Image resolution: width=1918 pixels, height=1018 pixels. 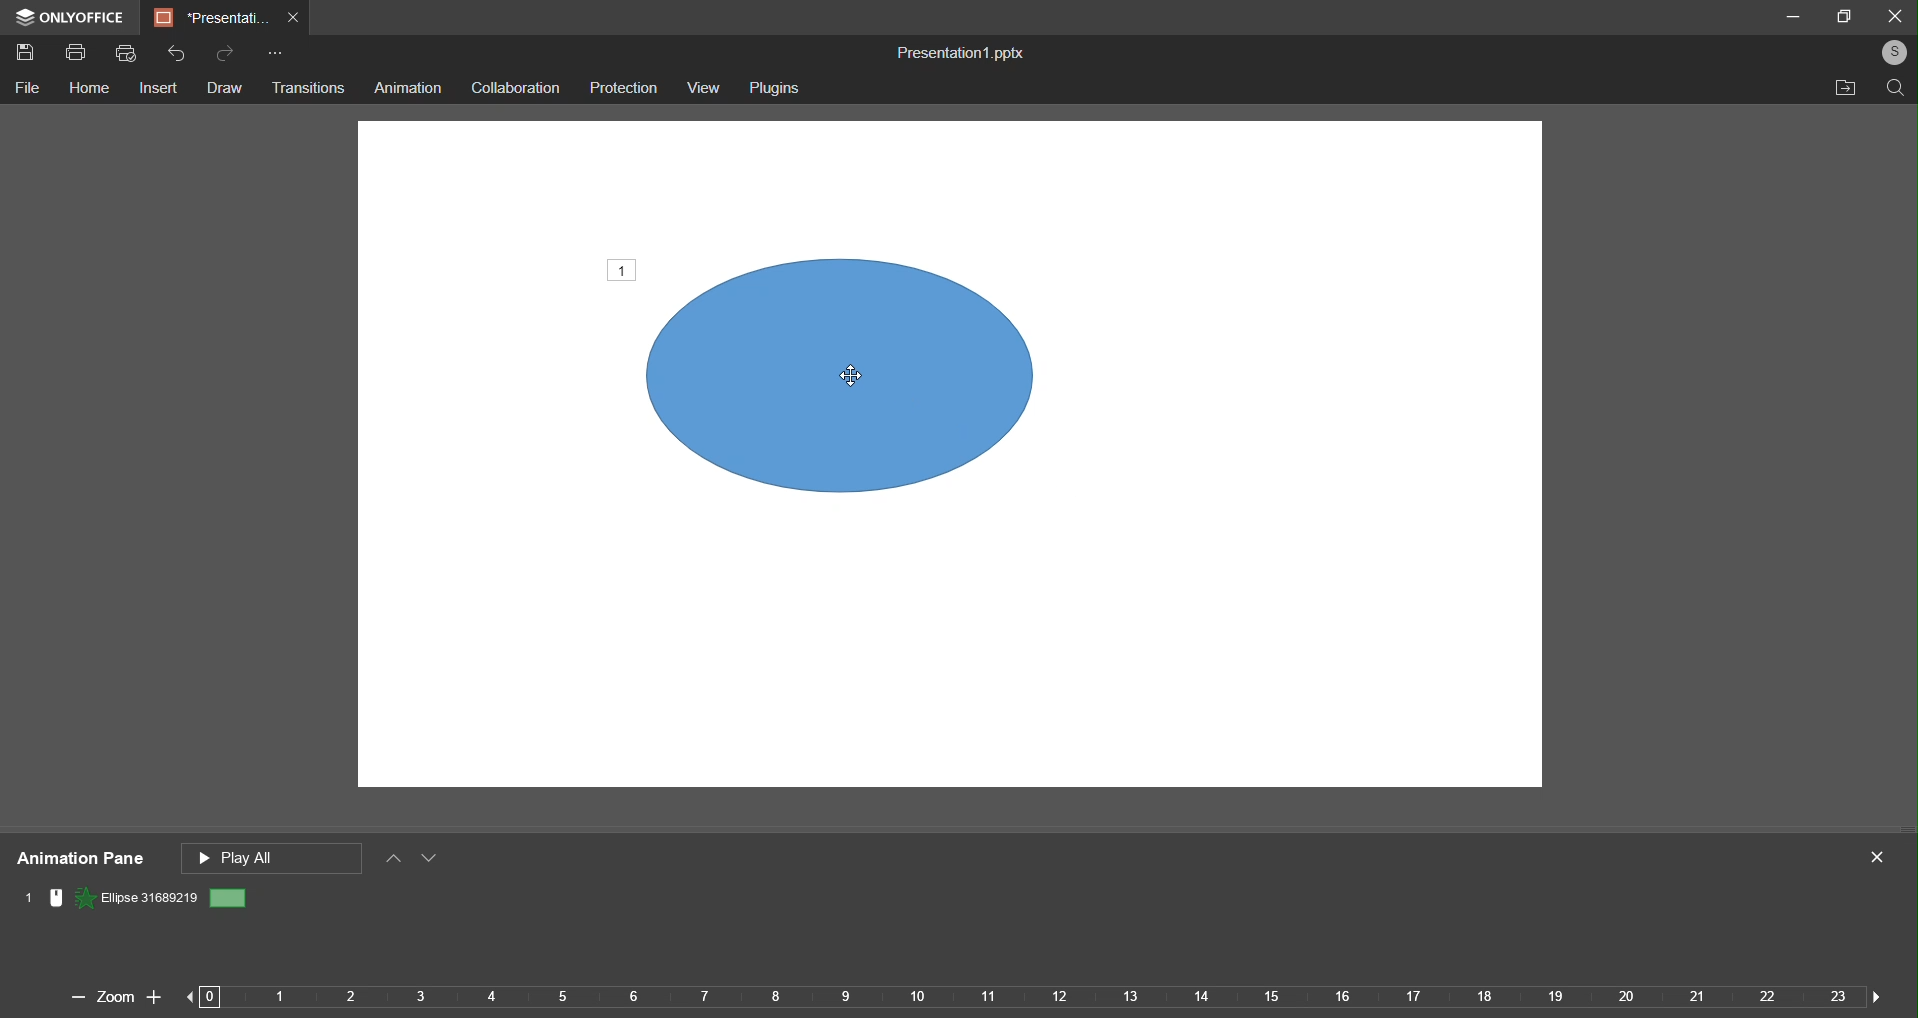 What do you see at coordinates (113, 996) in the screenshot?
I see `Zoom` at bounding box center [113, 996].